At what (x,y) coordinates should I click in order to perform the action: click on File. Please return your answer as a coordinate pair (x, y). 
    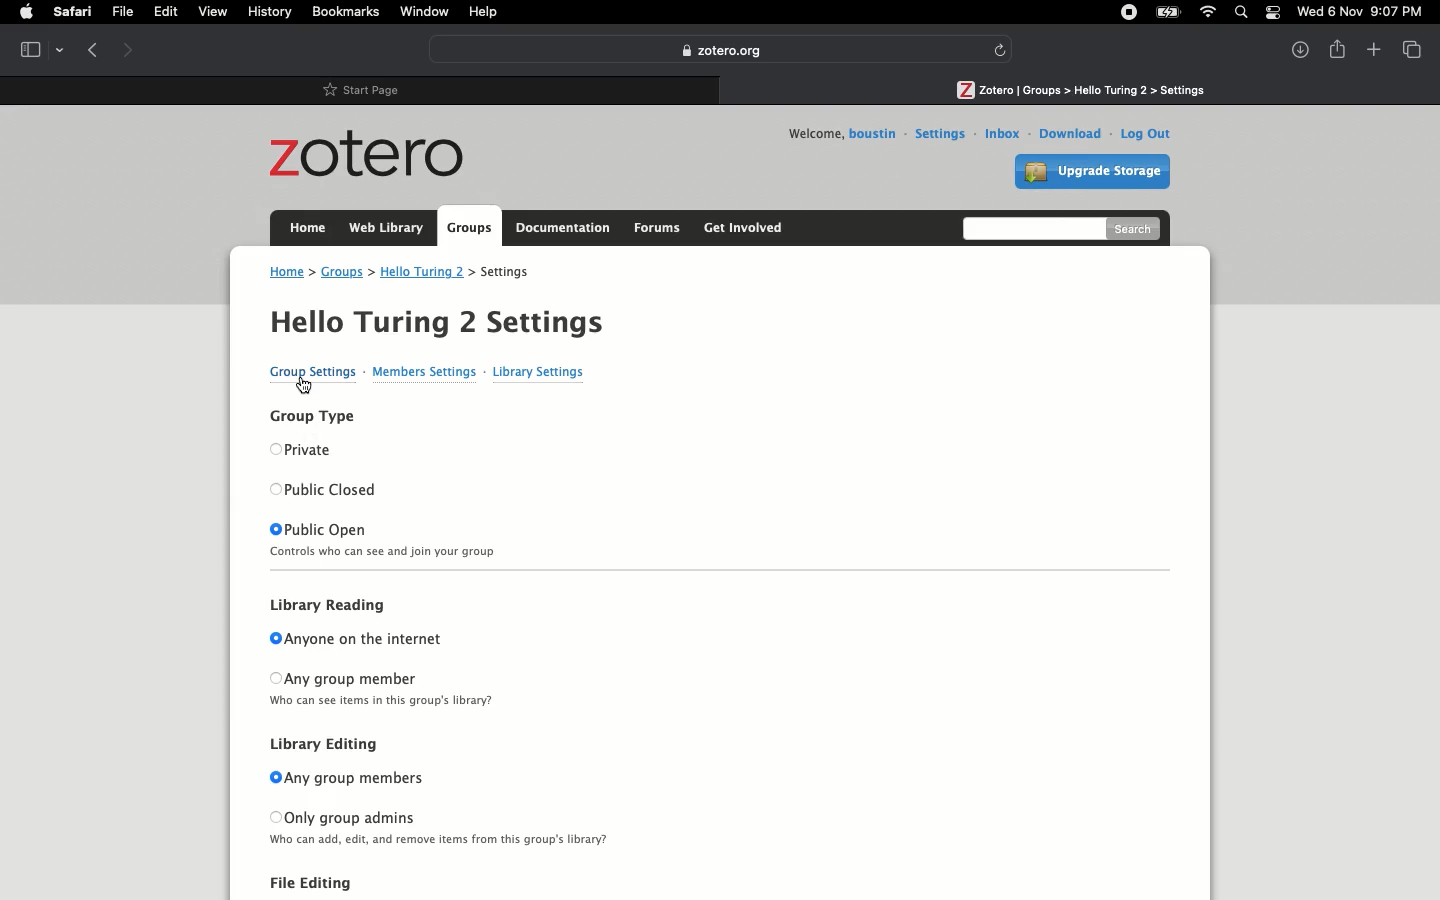
    Looking at the image, I should click on (126, 12).